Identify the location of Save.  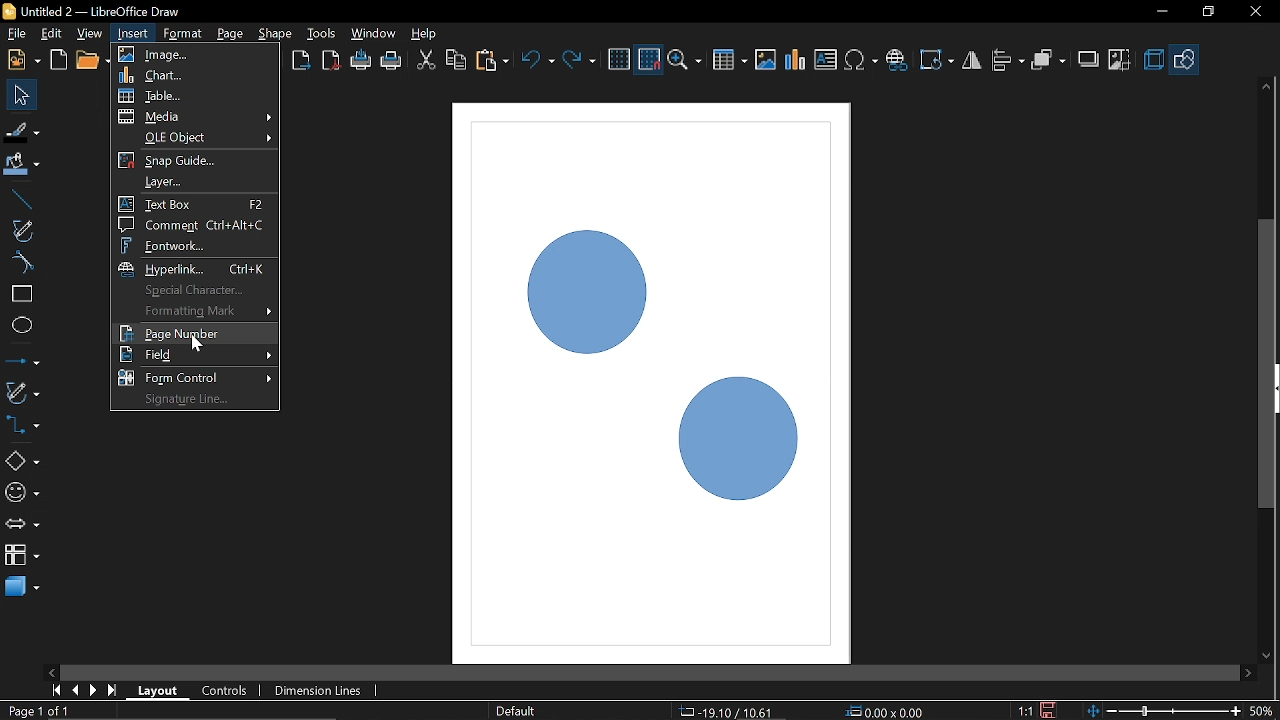
(1051, 710).